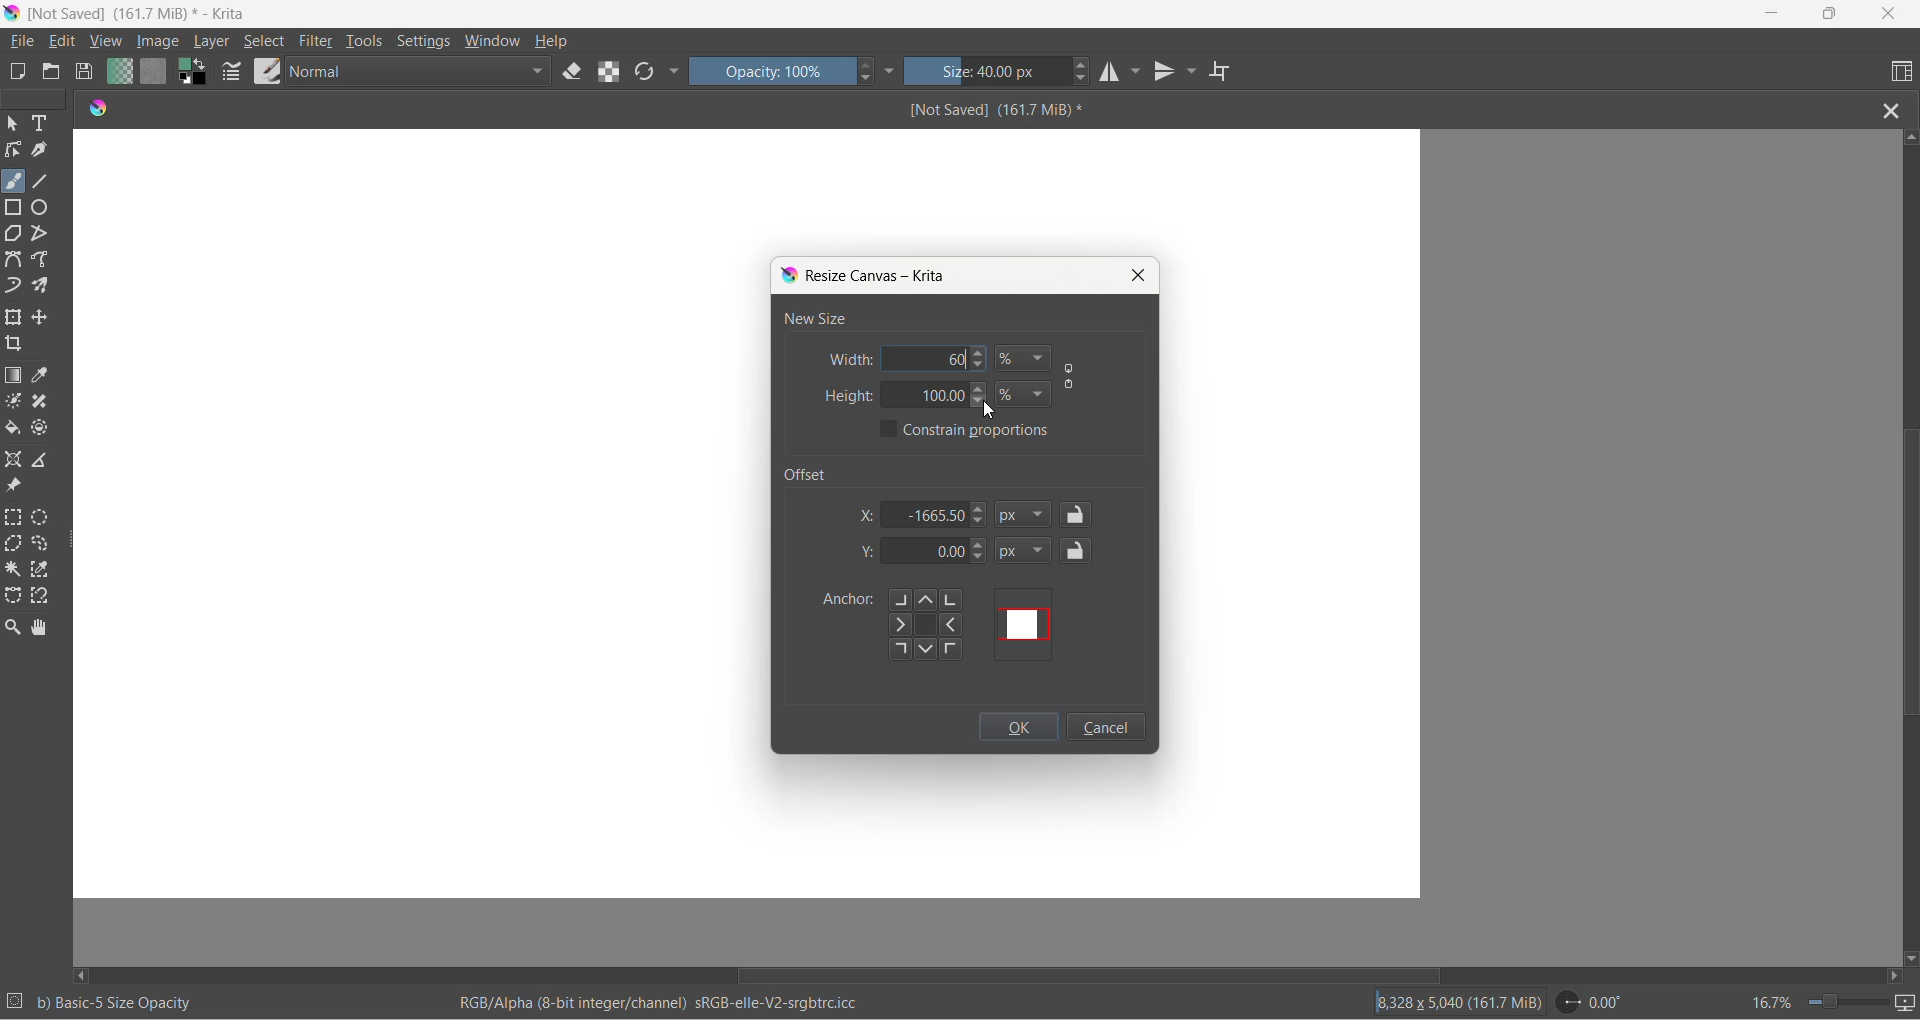 The height and width of the screenshot is (1020, 1920). I want to click on opacity, so click(773, 71).